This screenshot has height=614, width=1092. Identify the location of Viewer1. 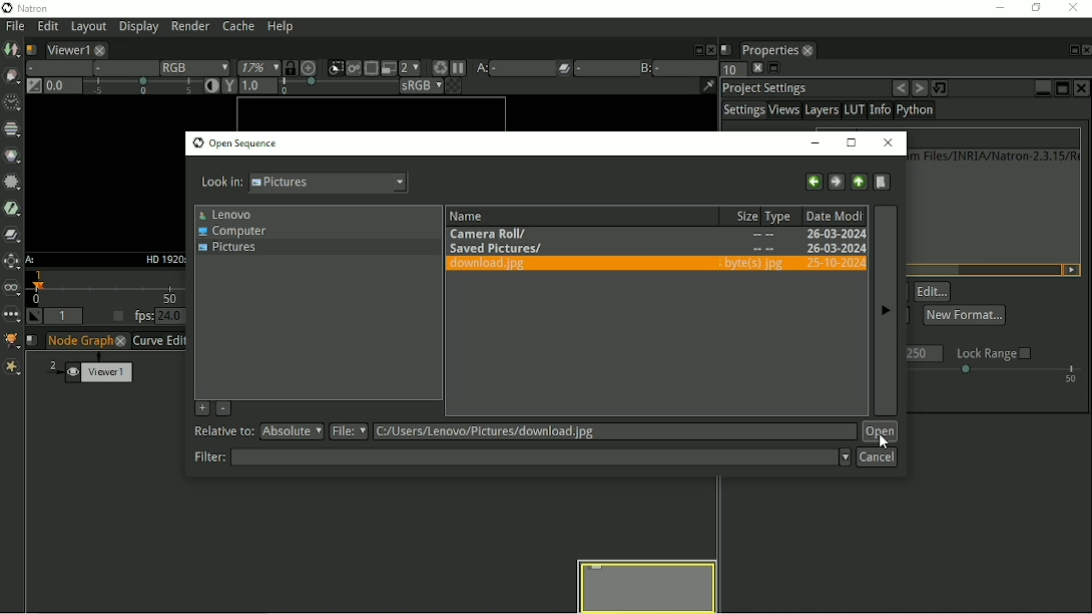
(73, 48).